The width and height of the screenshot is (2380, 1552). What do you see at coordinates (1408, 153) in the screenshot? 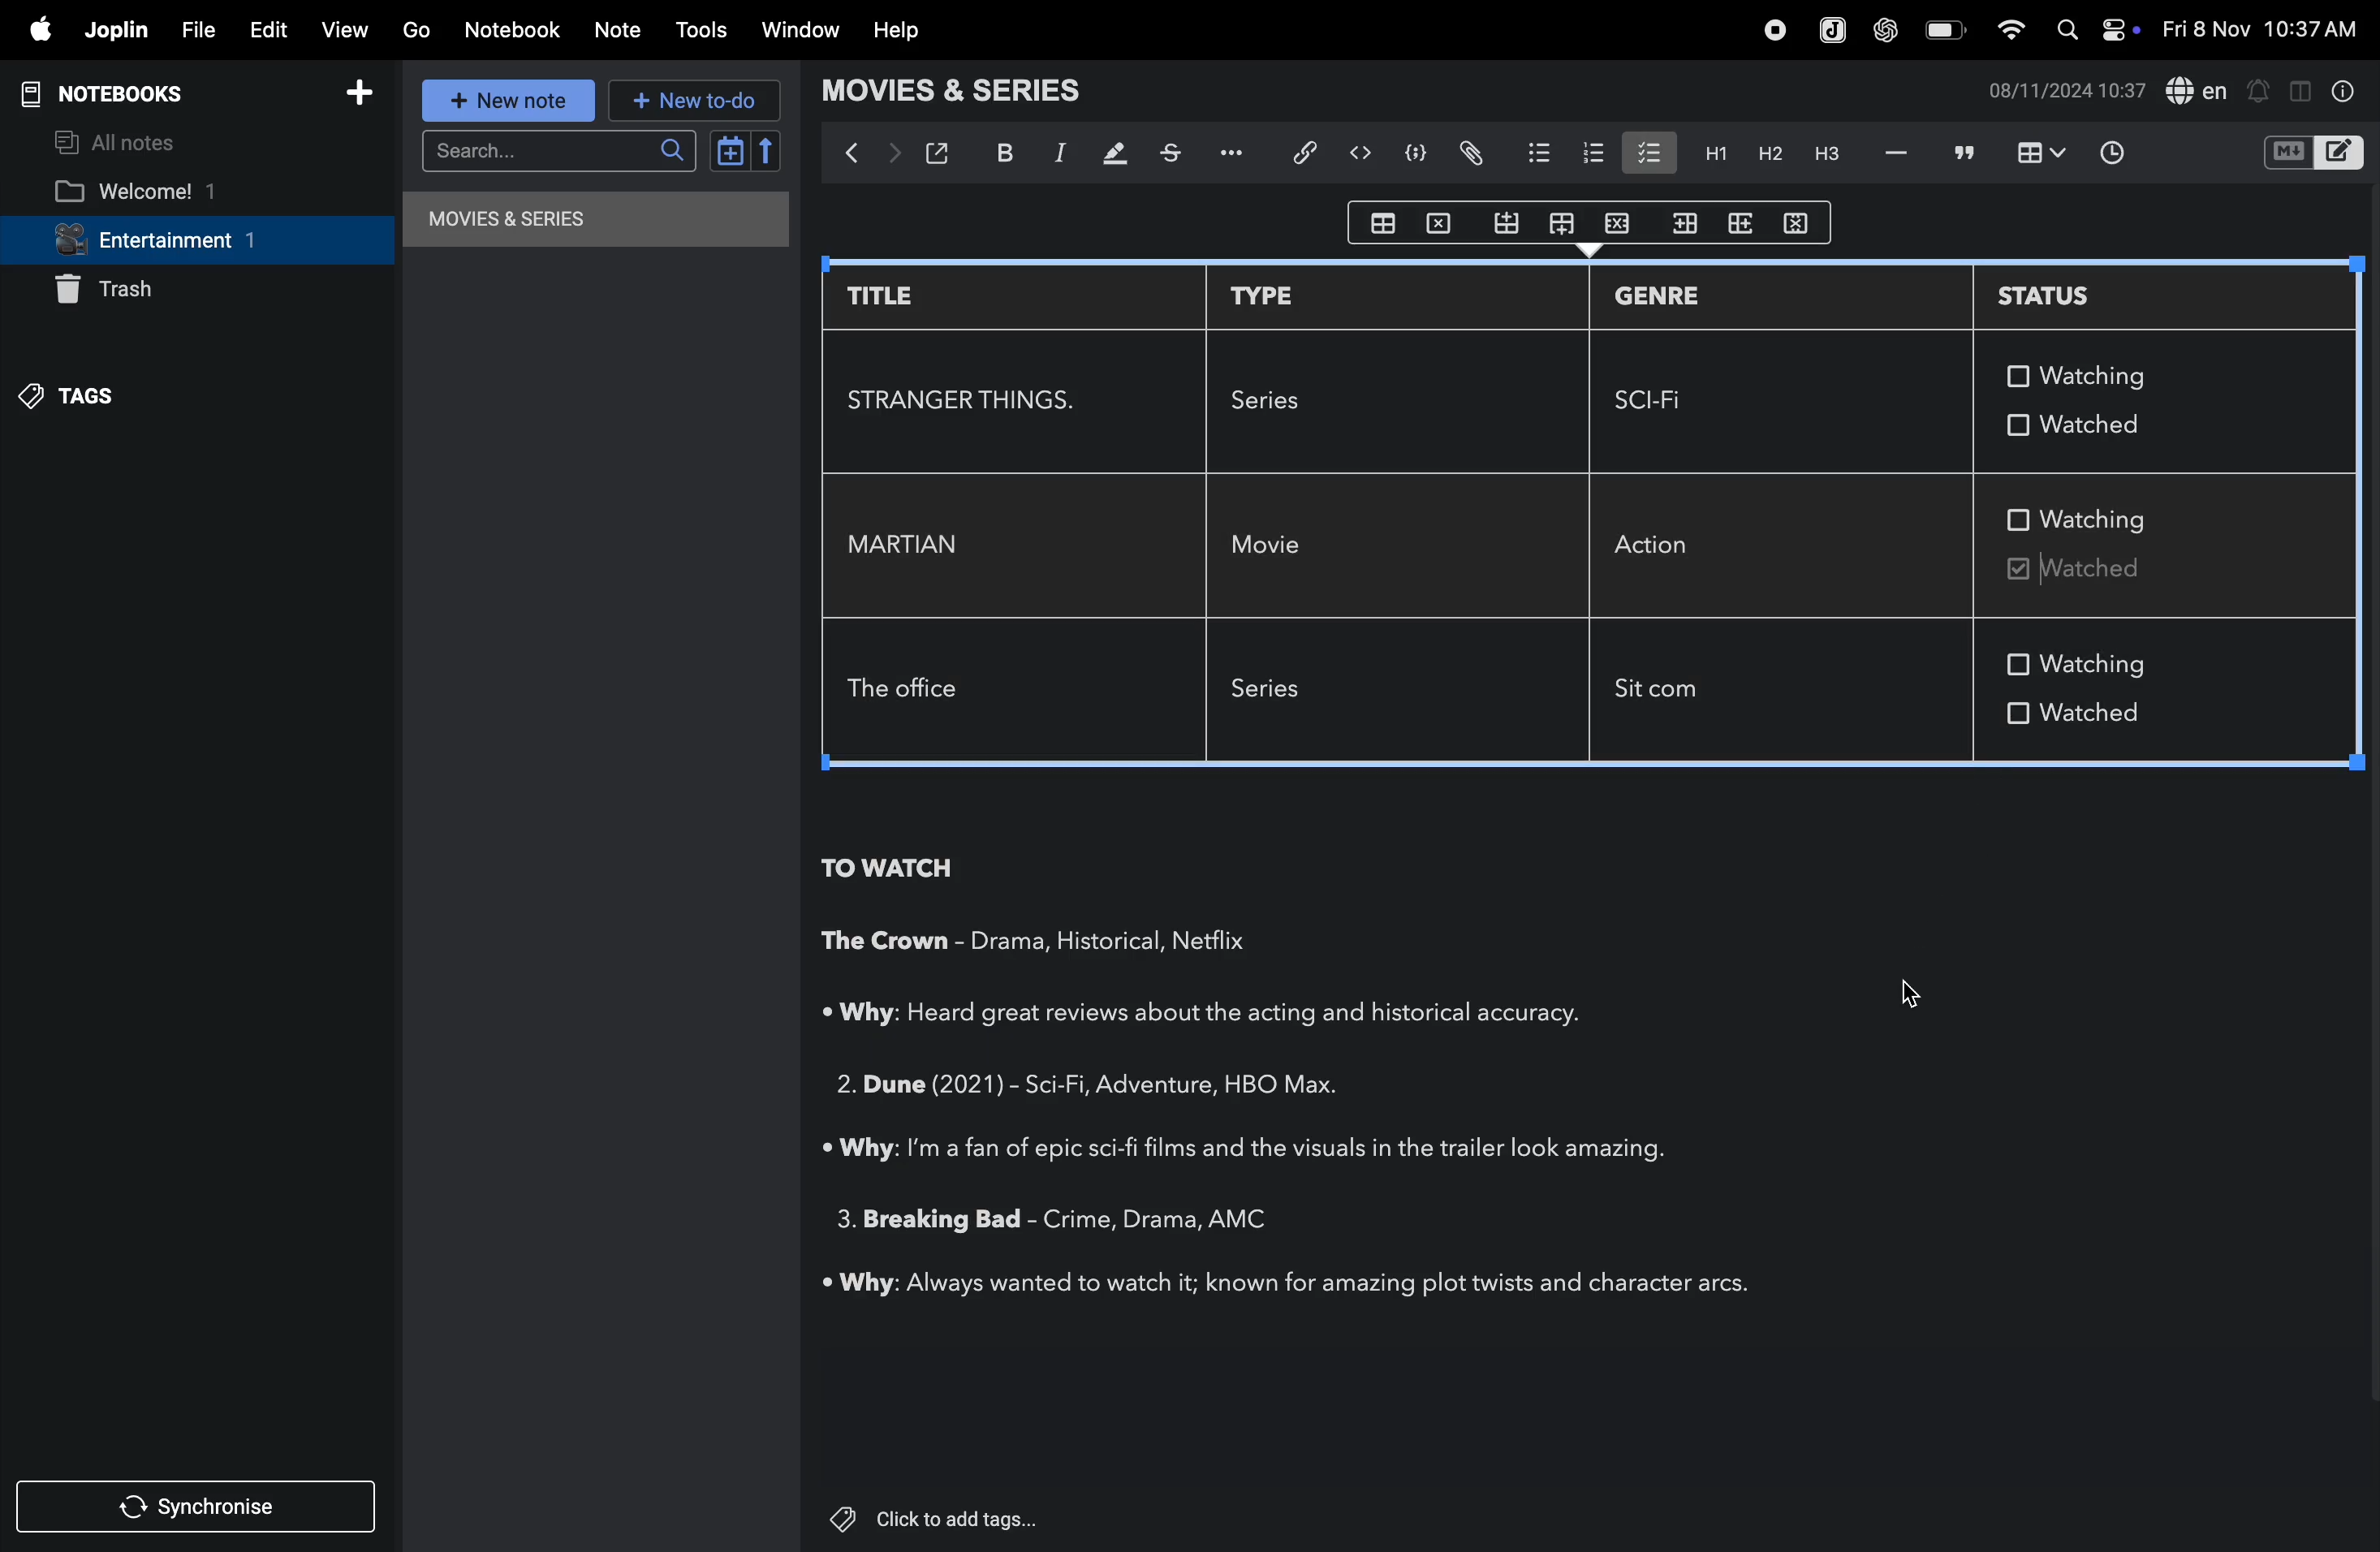
I see `code` at bounding box center [1408, 153].